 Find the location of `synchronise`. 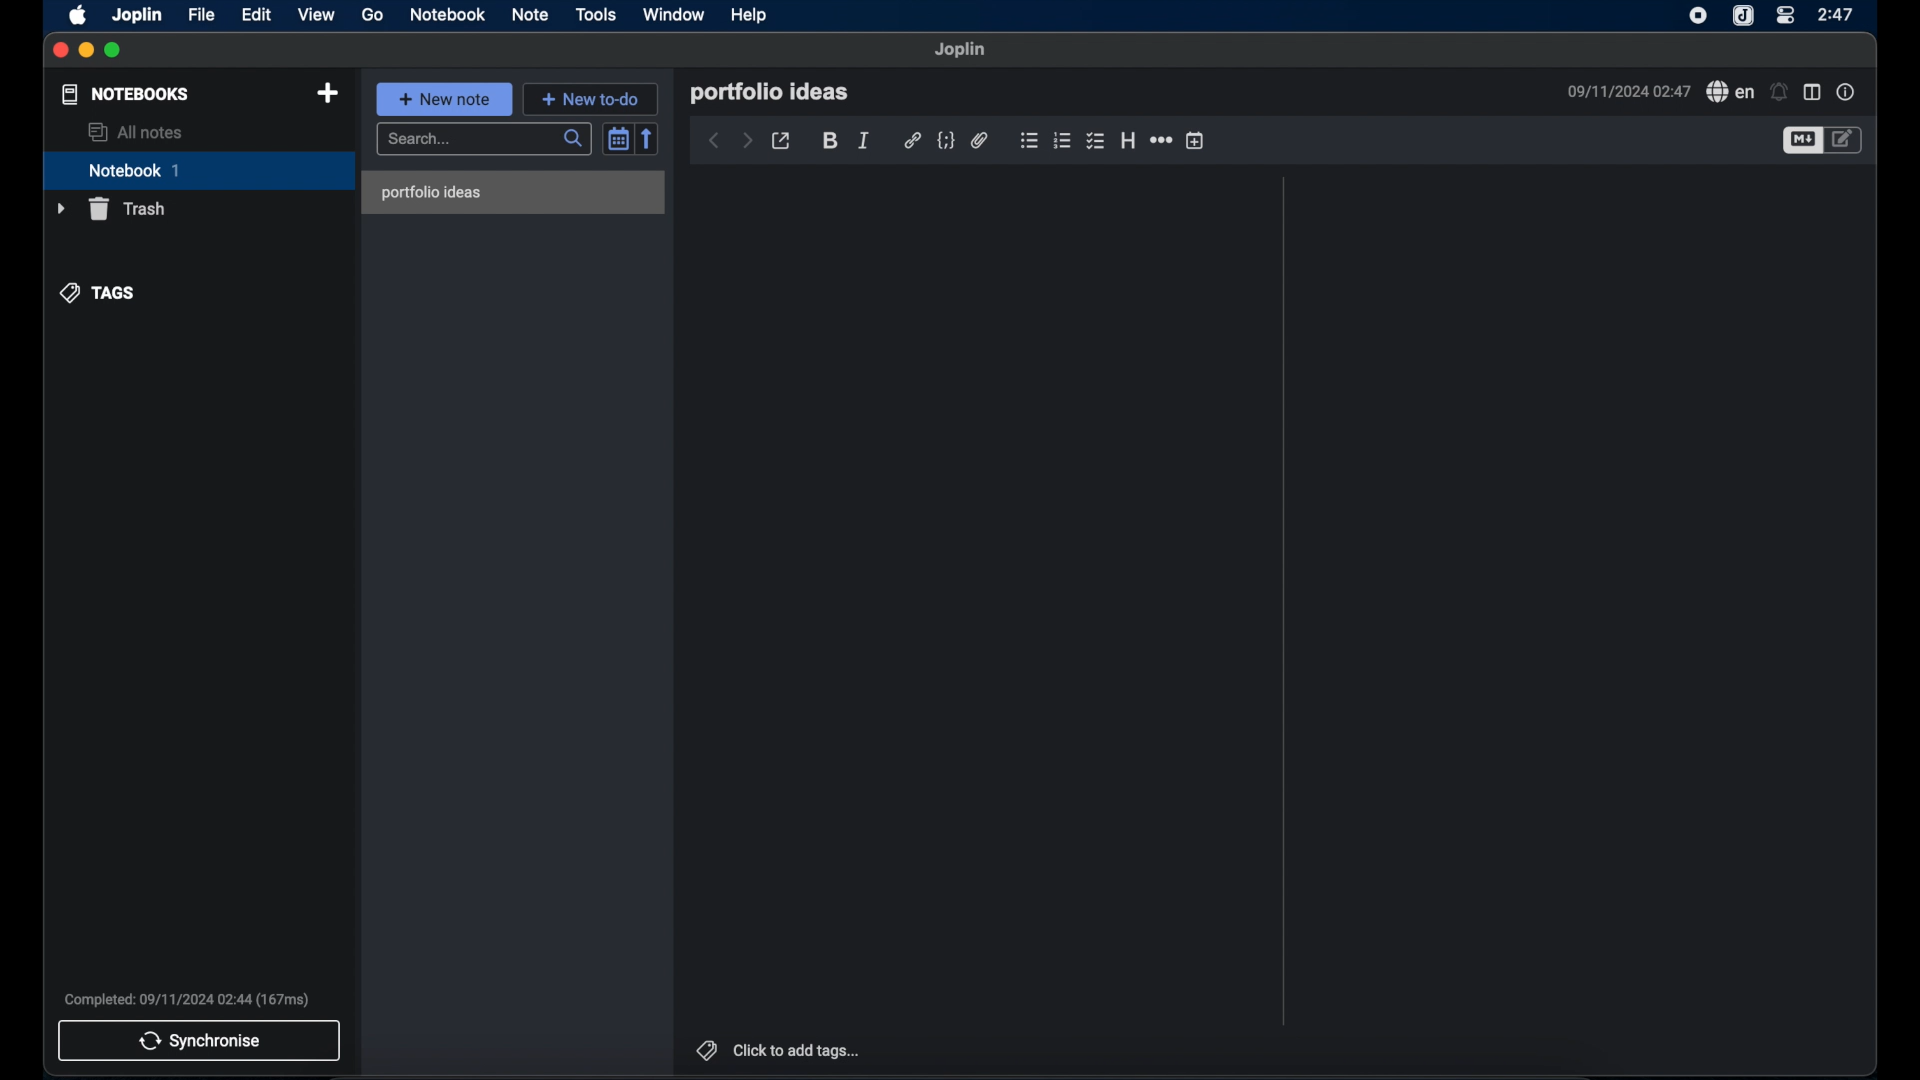

synchronise is located at coordinates (200, 1041).